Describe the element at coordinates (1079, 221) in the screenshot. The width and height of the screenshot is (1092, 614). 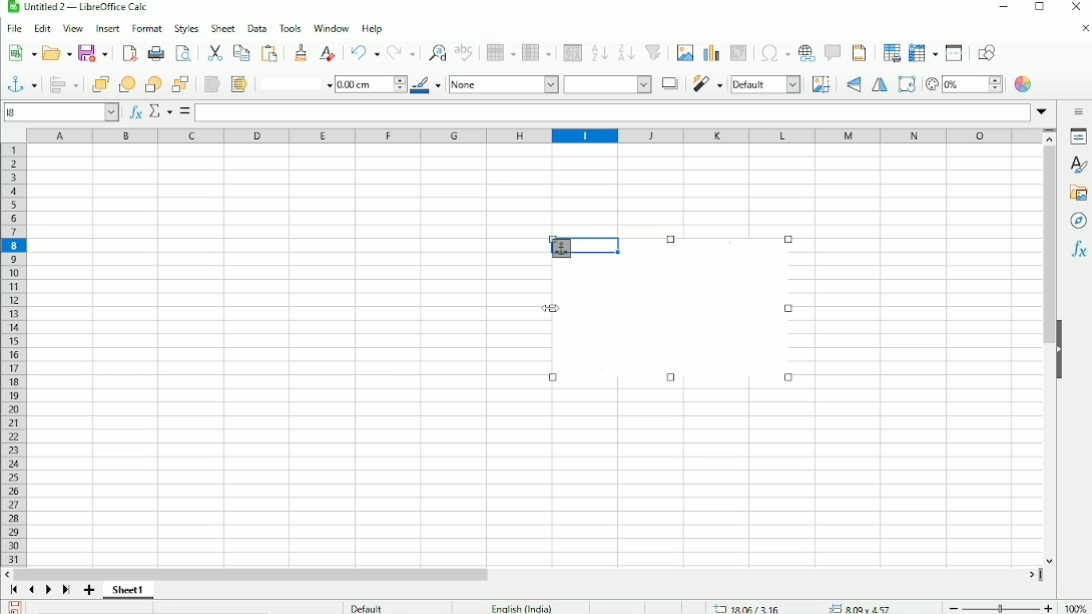
I see `Navigator` at that location.